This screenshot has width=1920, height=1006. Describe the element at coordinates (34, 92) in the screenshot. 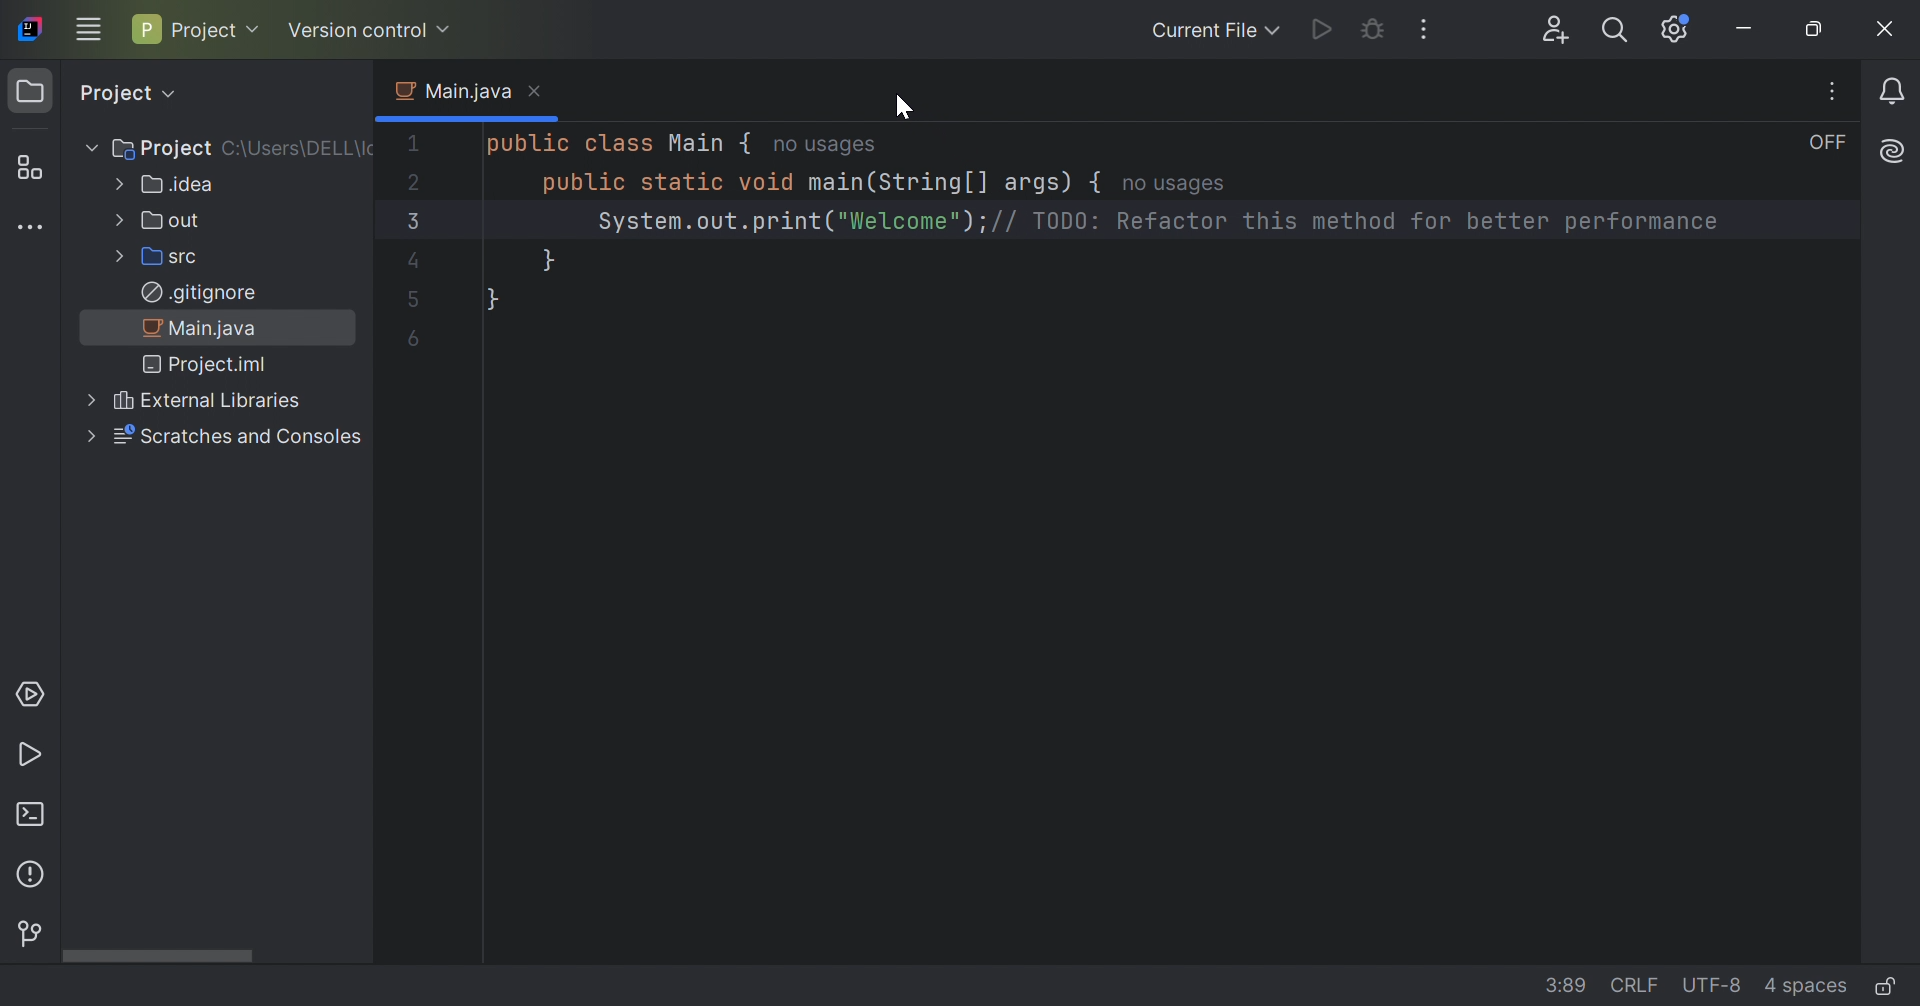

I see `Project` at that location.